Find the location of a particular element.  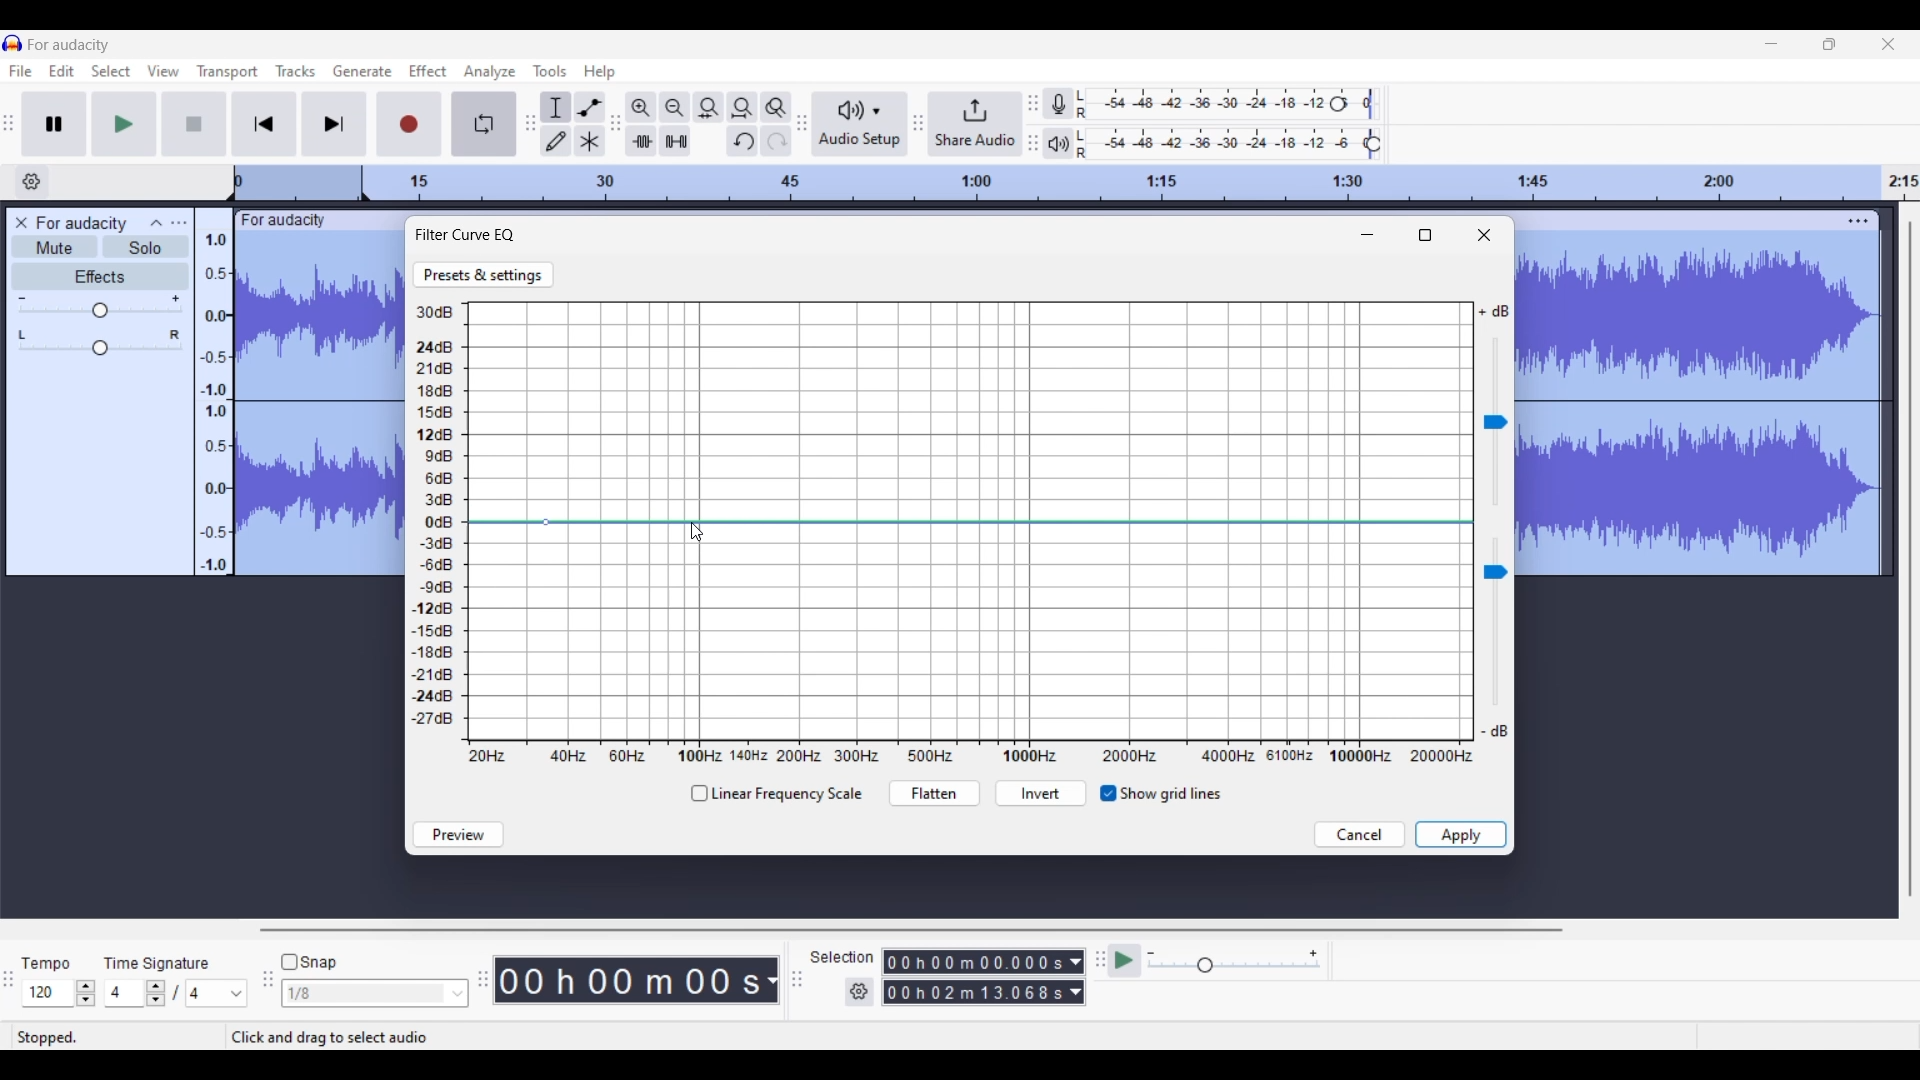

Snap option is located at coordinates (459, 994).